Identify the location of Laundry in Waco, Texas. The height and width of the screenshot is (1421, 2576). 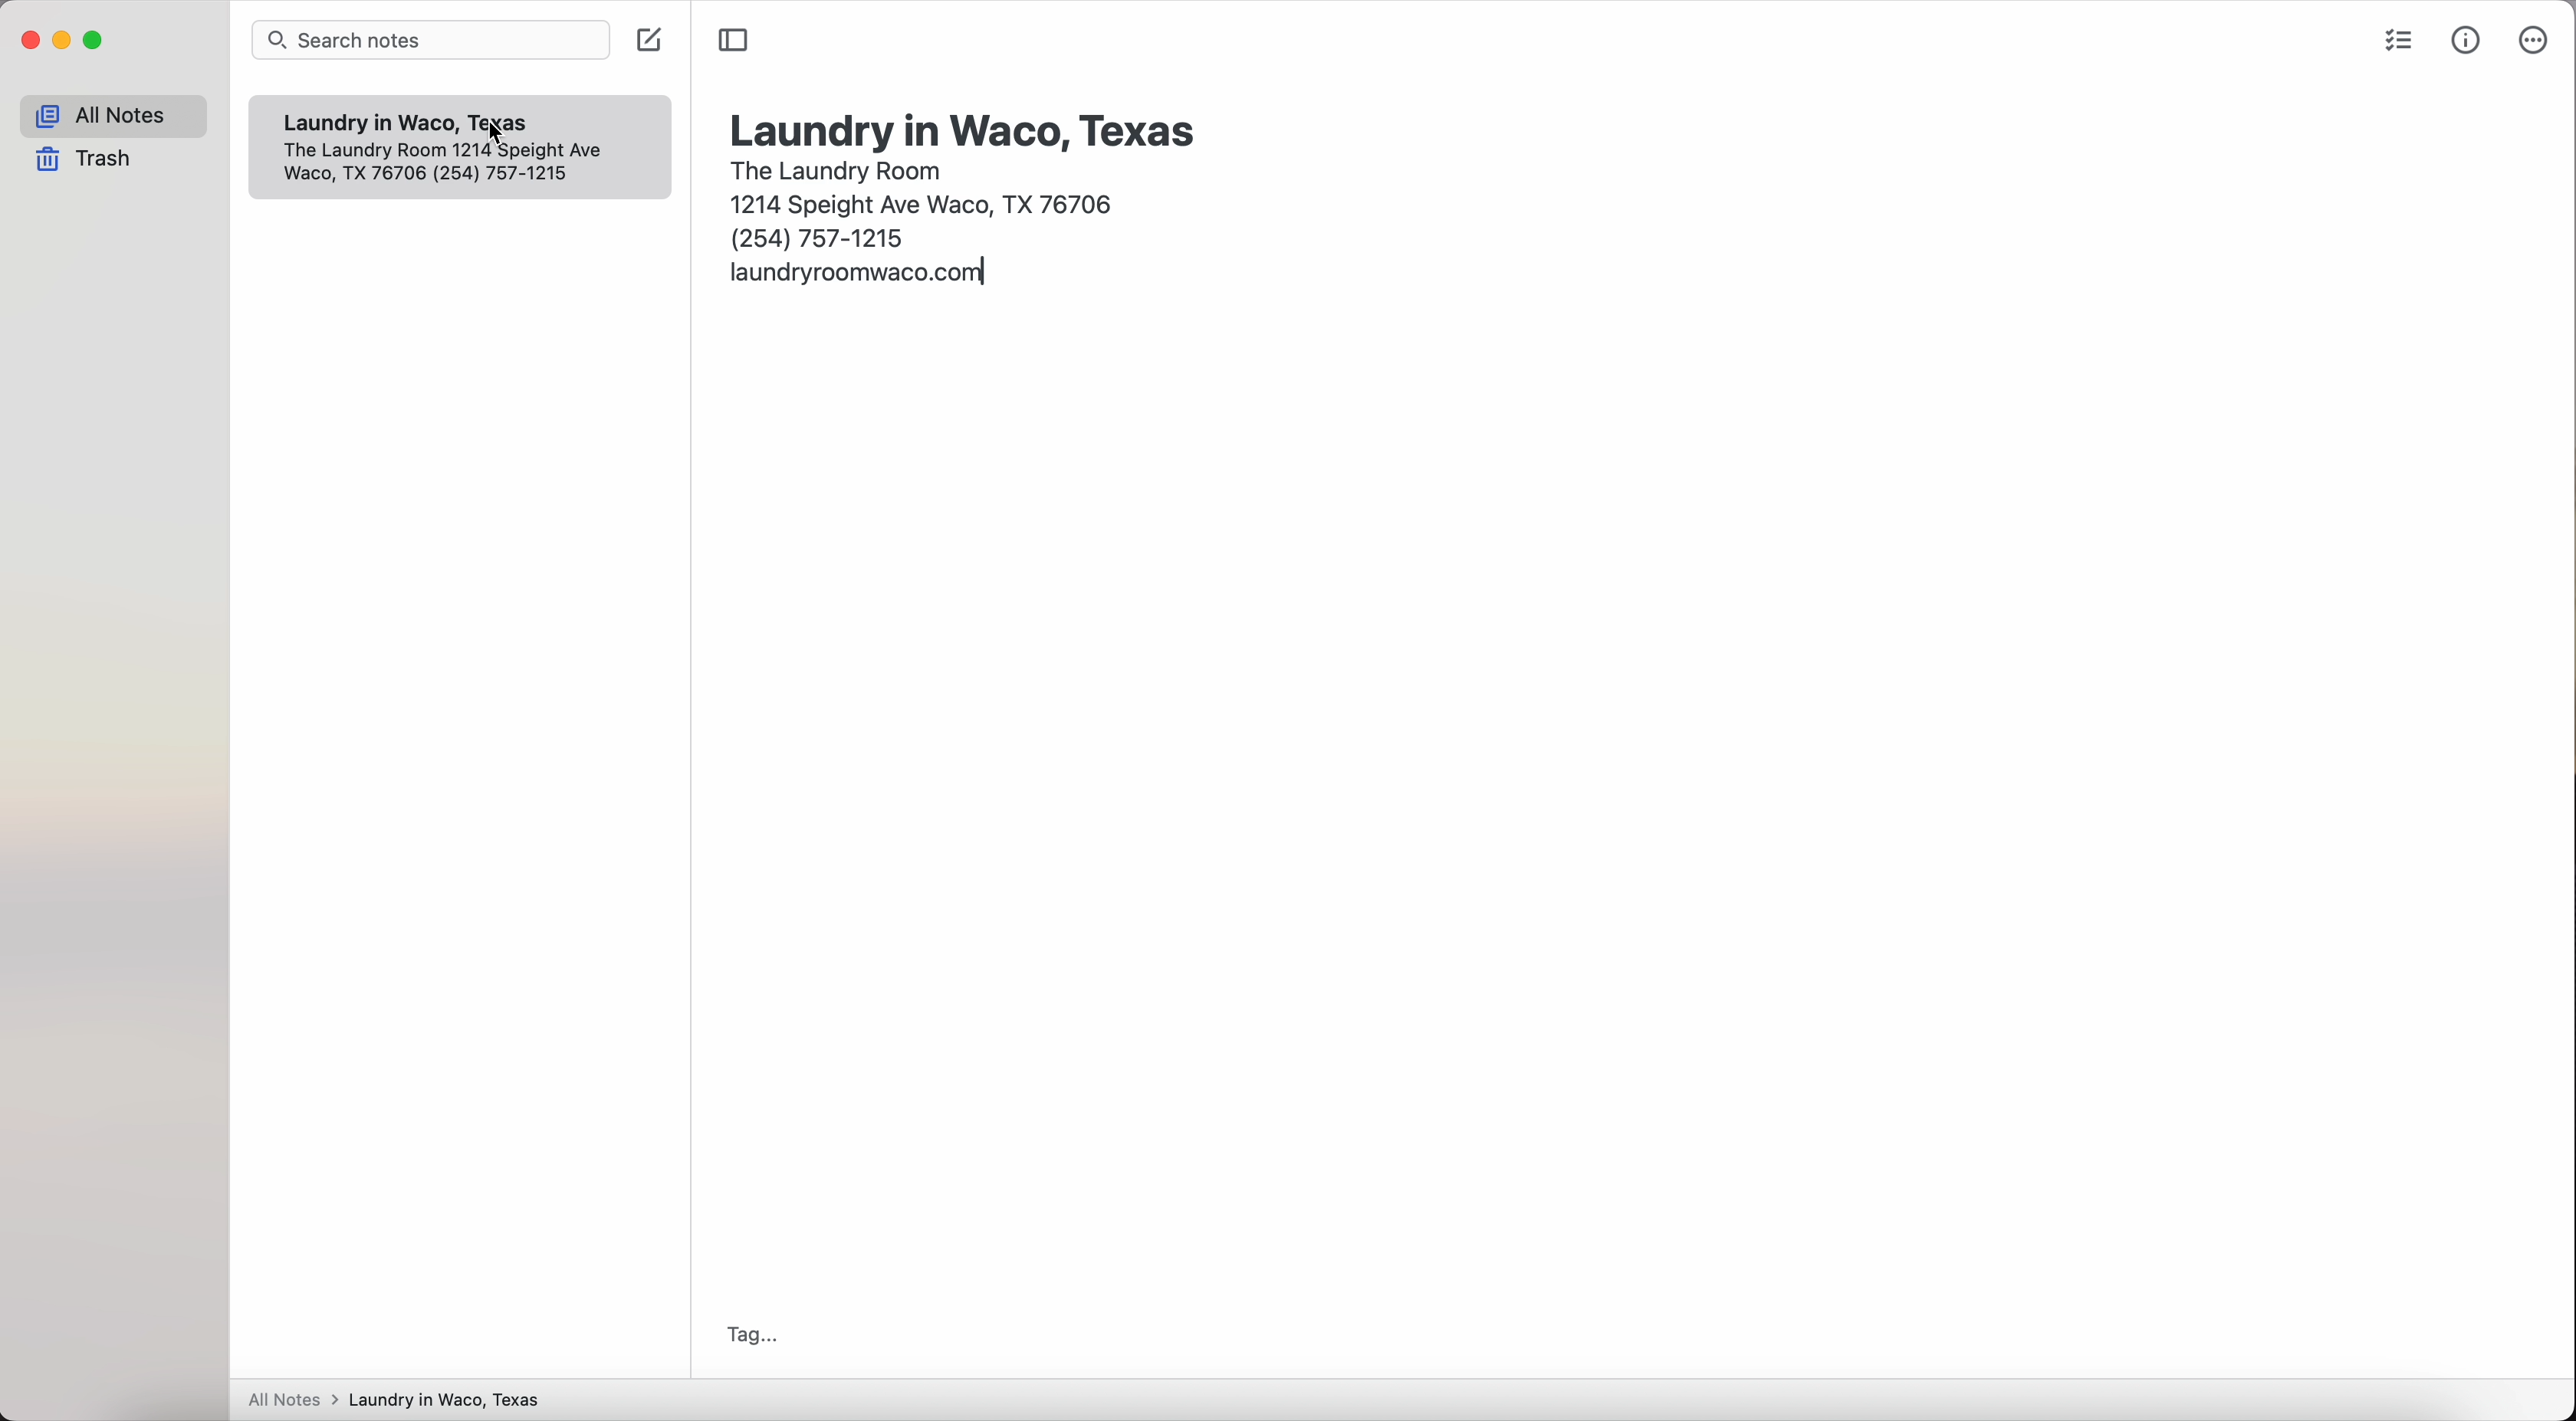
(374, 123).